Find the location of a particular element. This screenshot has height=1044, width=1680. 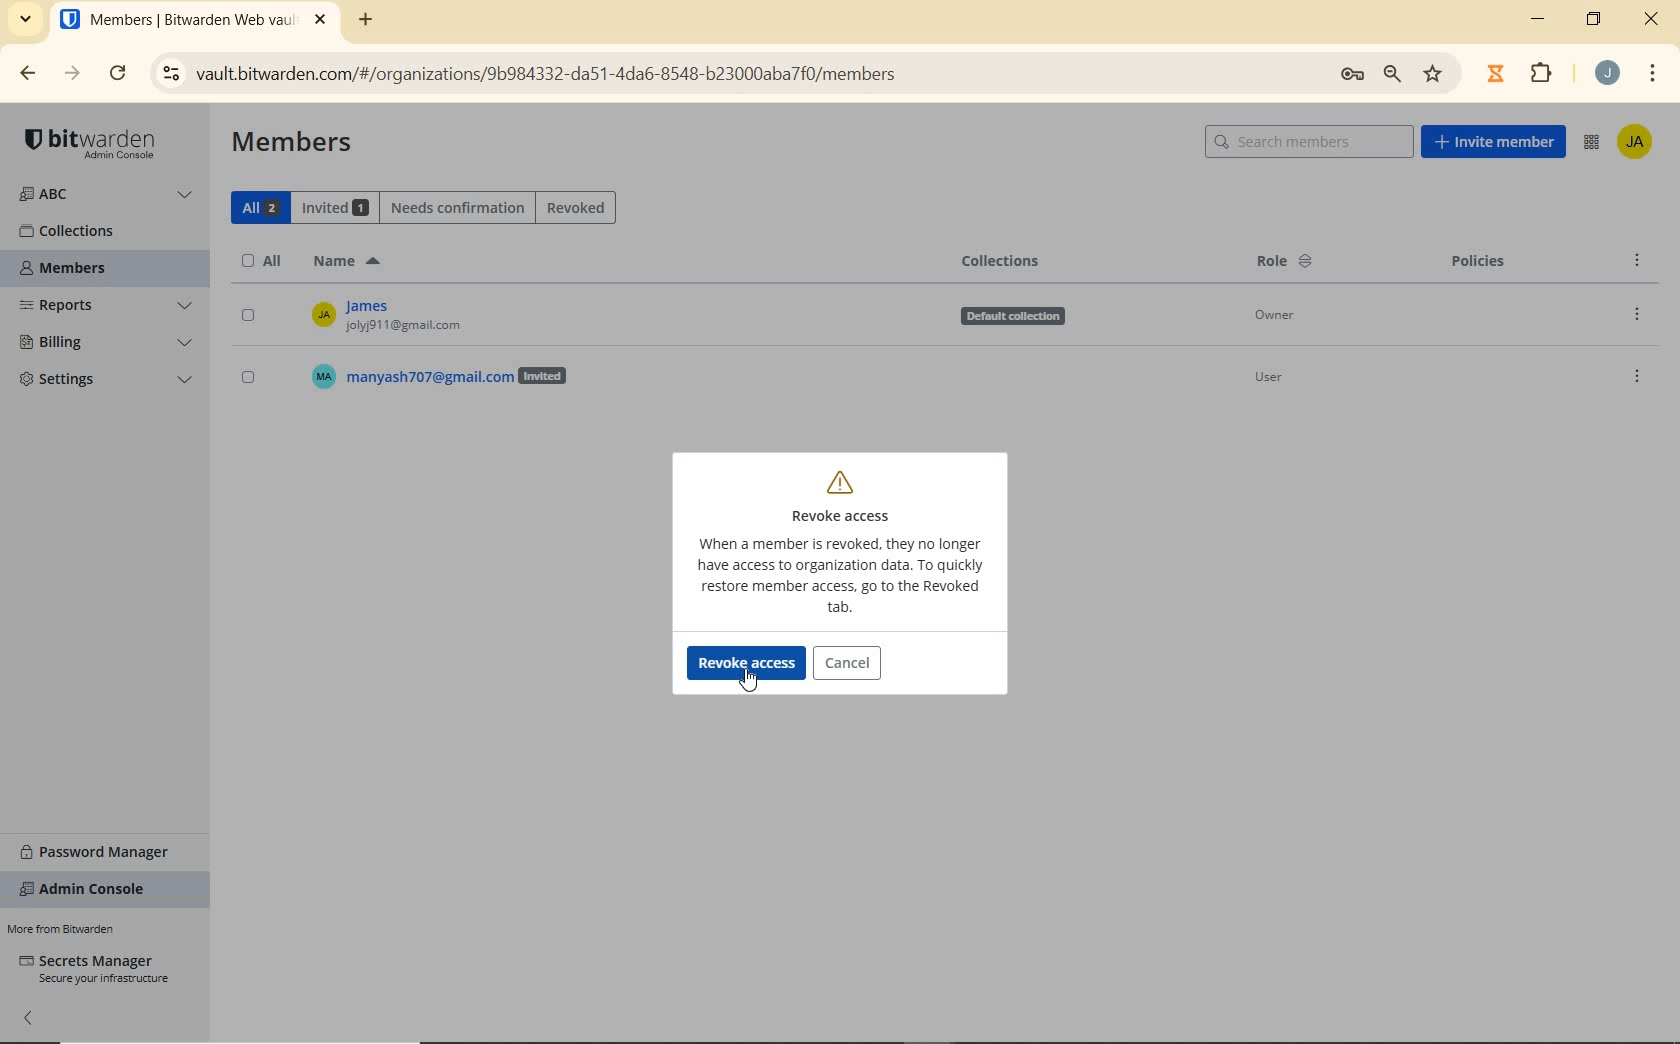

REPORTS is located at coordinates (109, 306).